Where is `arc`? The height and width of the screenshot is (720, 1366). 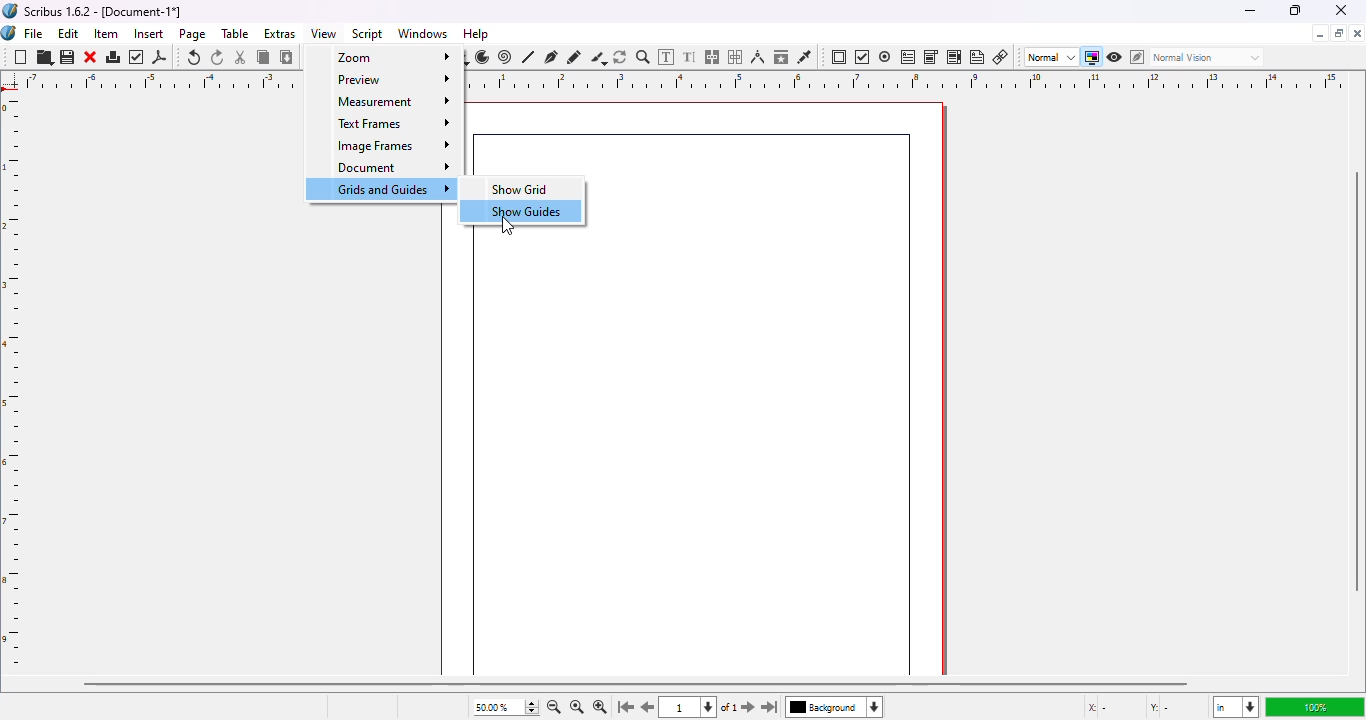 arc is located at coordinates (482, 57).